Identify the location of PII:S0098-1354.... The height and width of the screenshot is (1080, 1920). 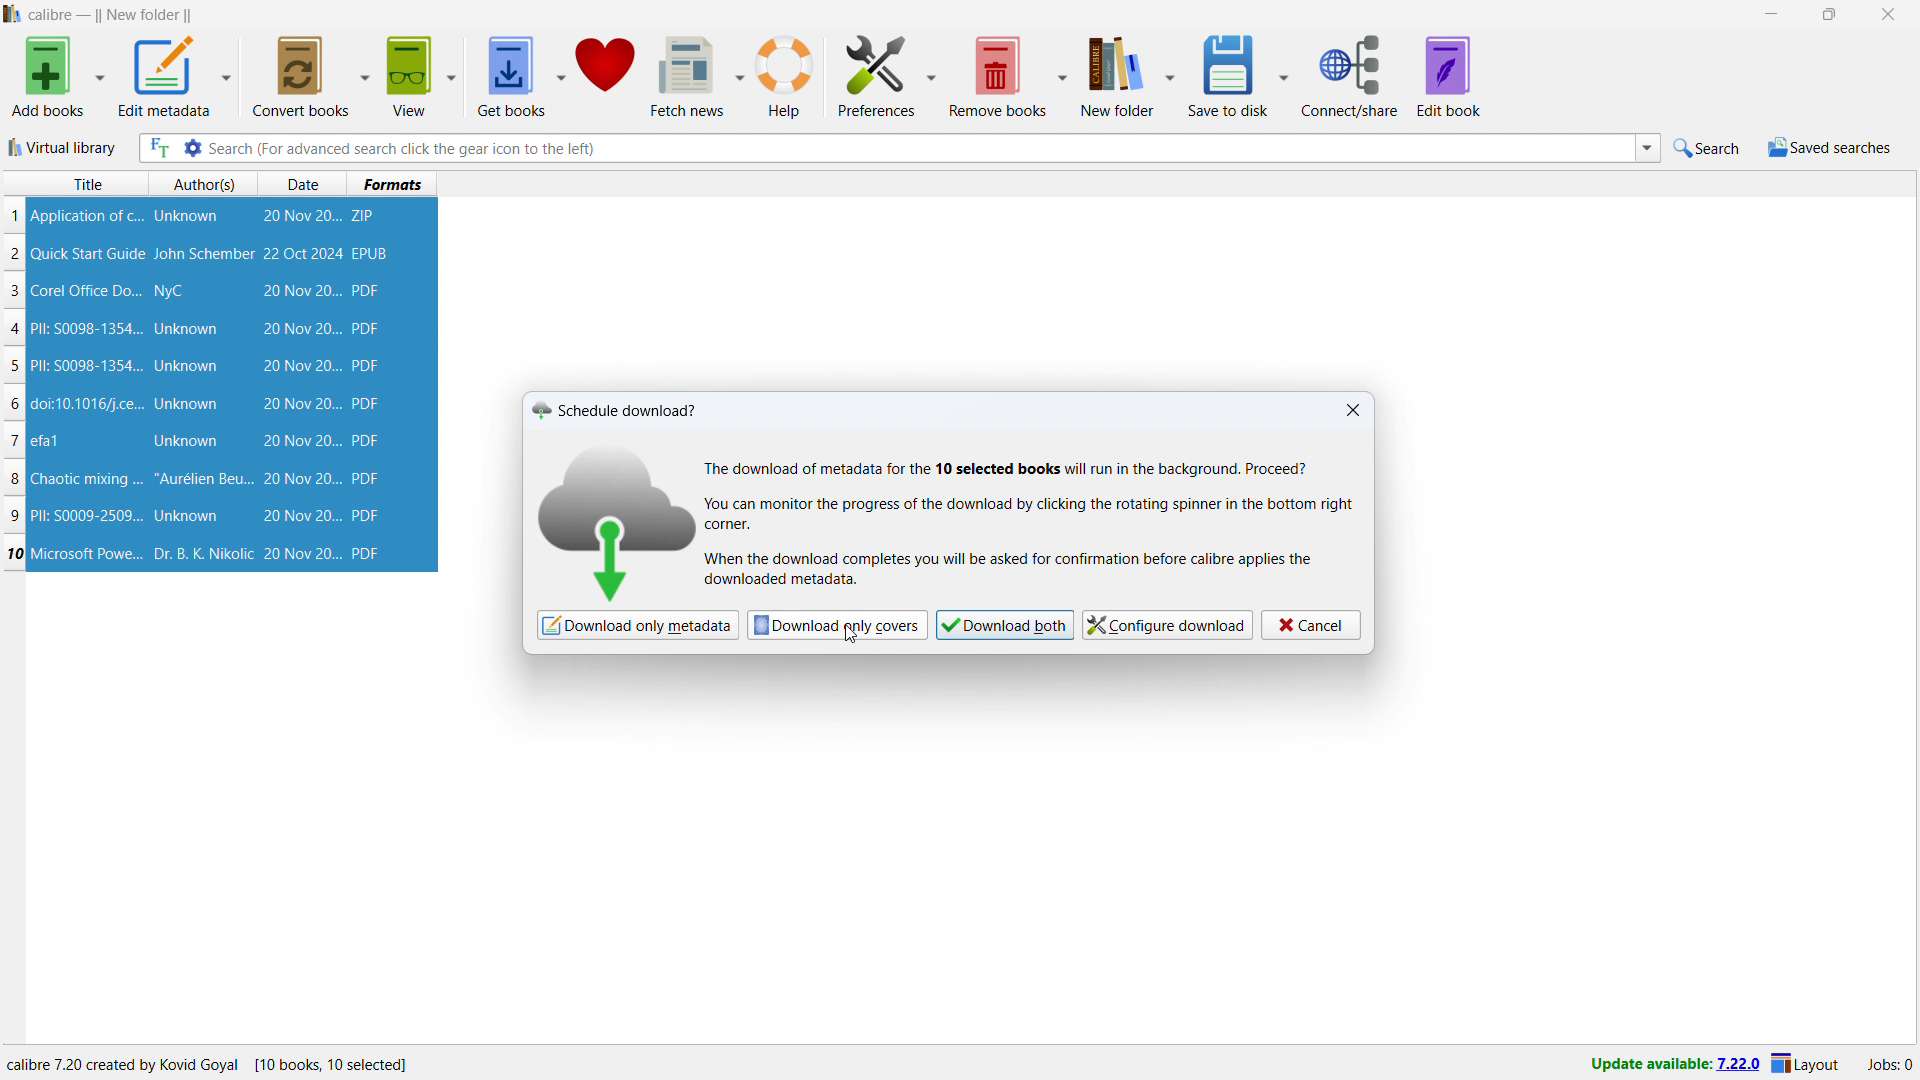
(87, 367).